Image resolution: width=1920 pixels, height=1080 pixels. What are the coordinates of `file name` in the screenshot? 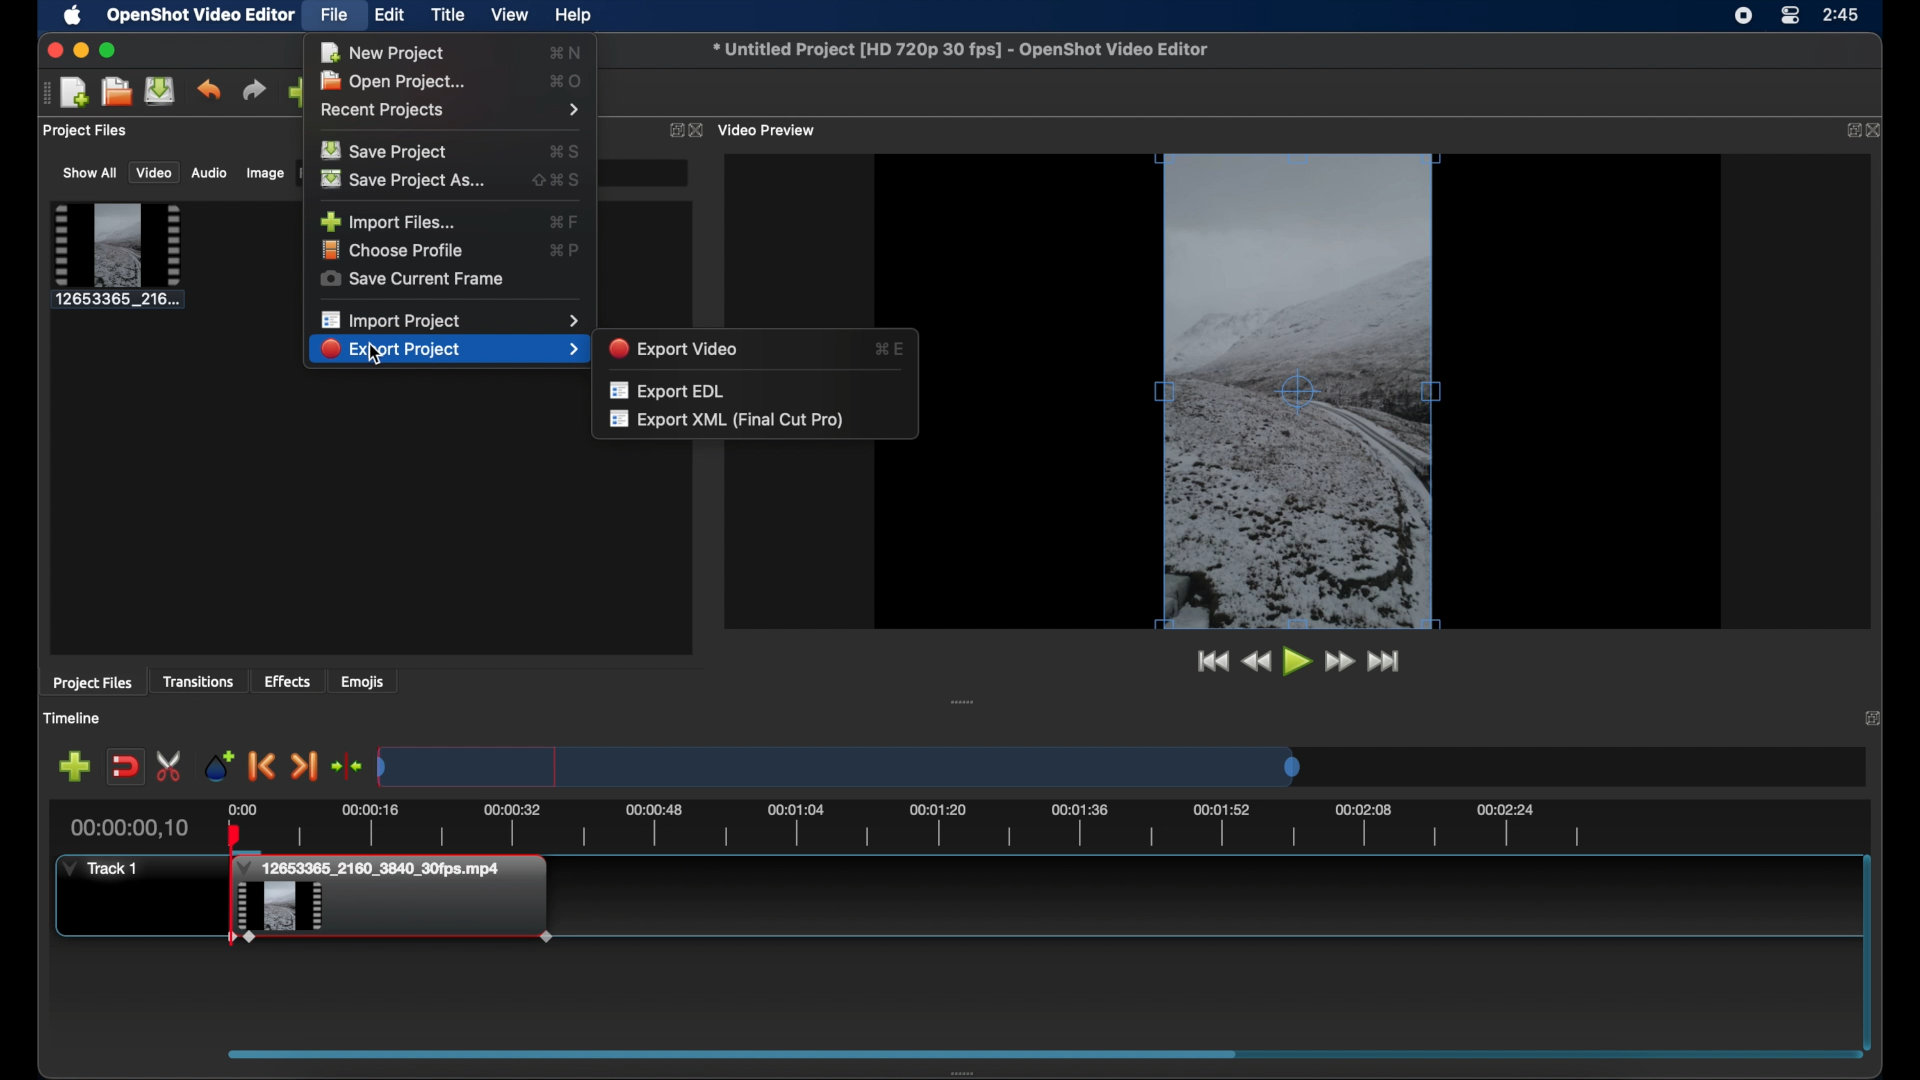 It's located at (964, 50).